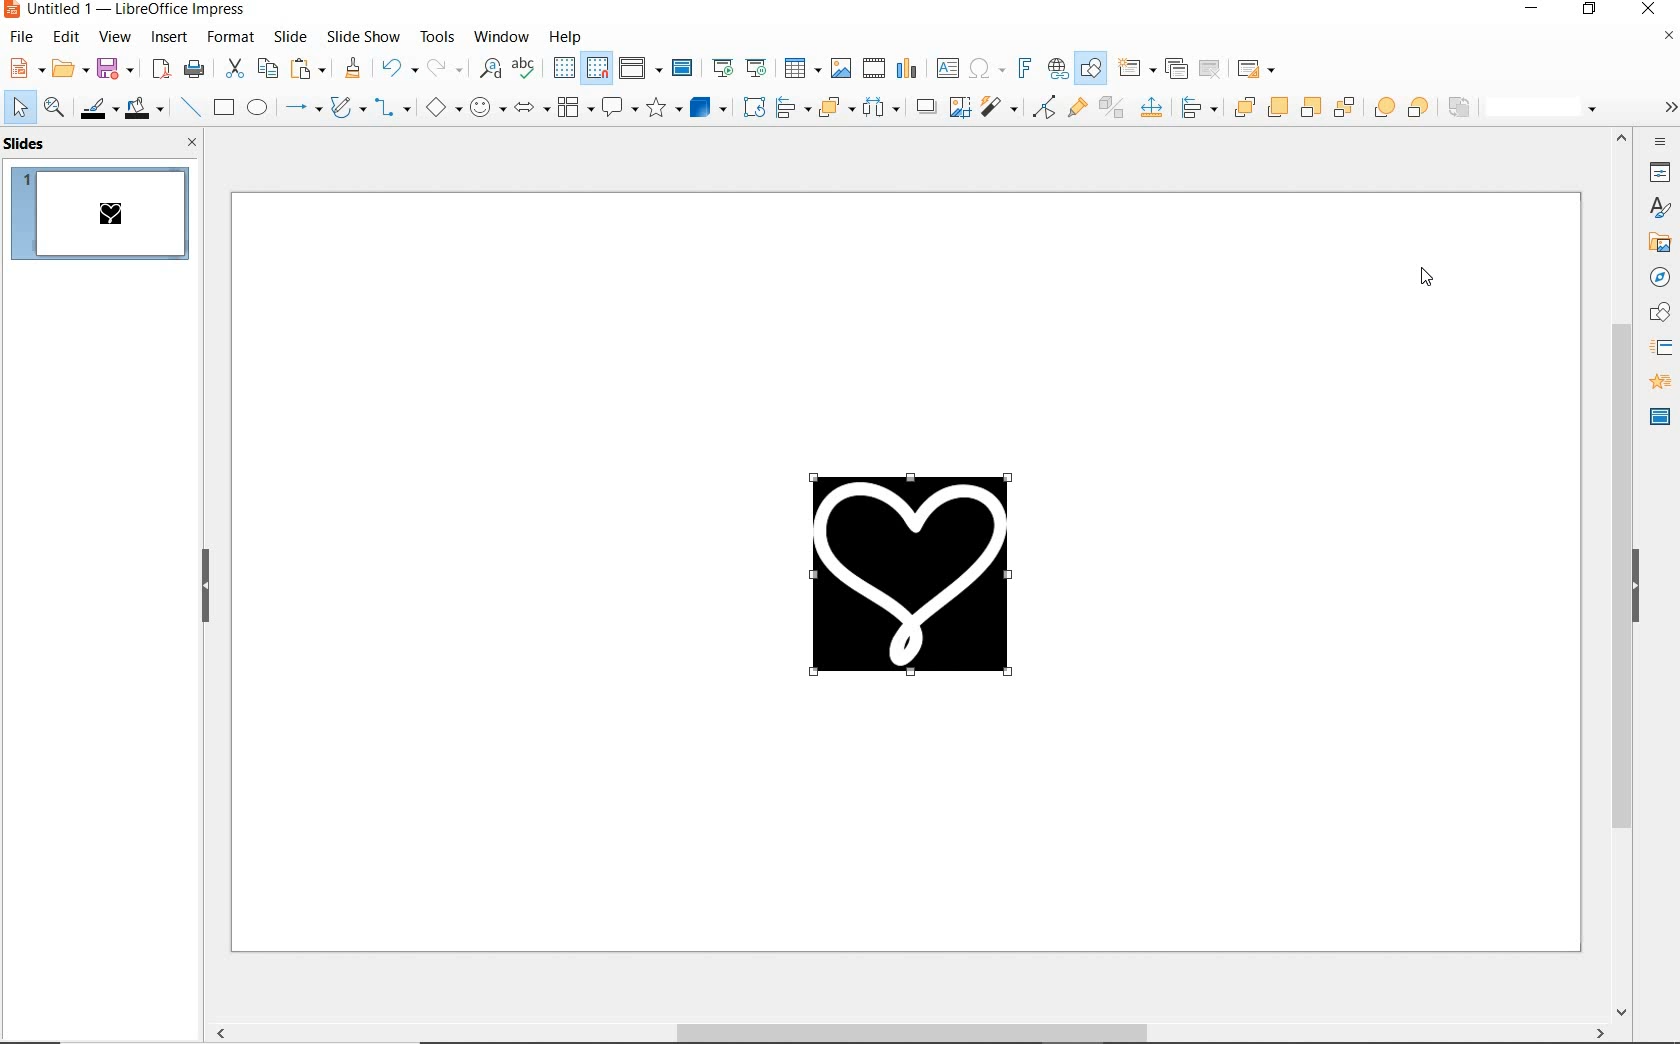  What do you see at coordinates (193, 142) in the screenshot?
I see `CLOSE` at bounding box center [193, 142].